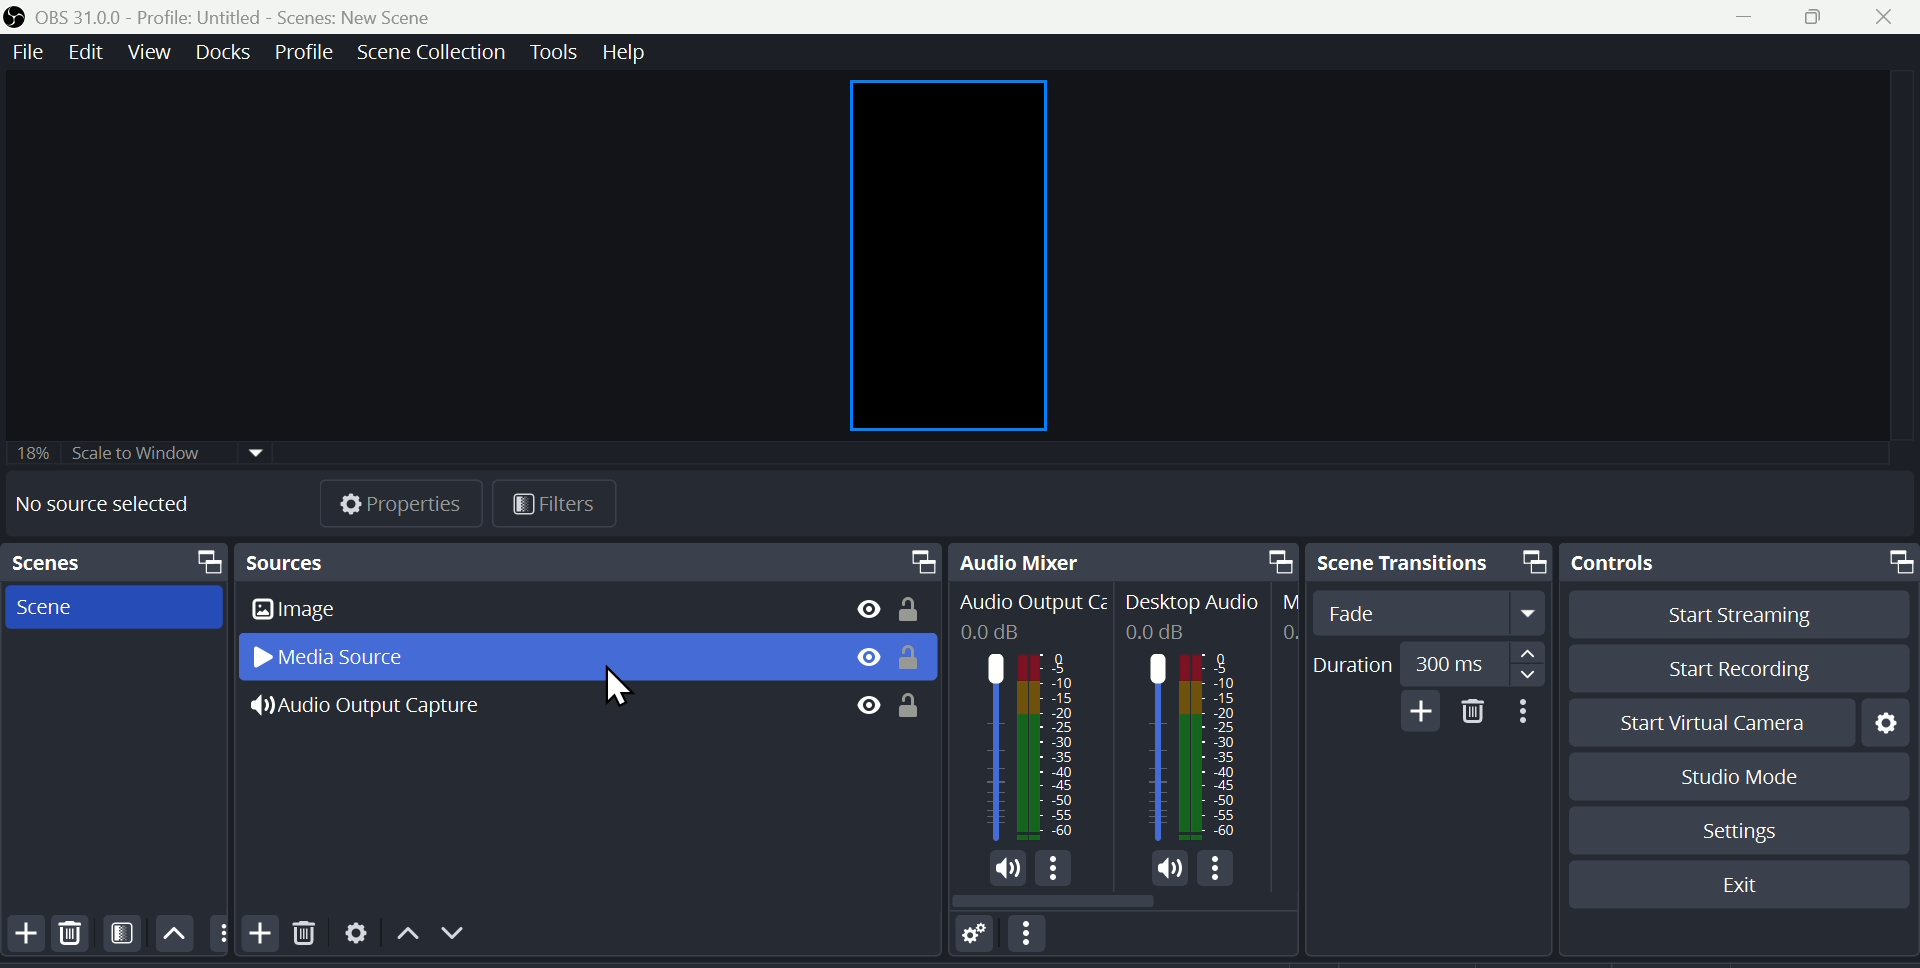 This screenshot has width=1920, height=968. Describe the element at coordinates (1170, 869) in the screenshot. I see `Sound` at that location.